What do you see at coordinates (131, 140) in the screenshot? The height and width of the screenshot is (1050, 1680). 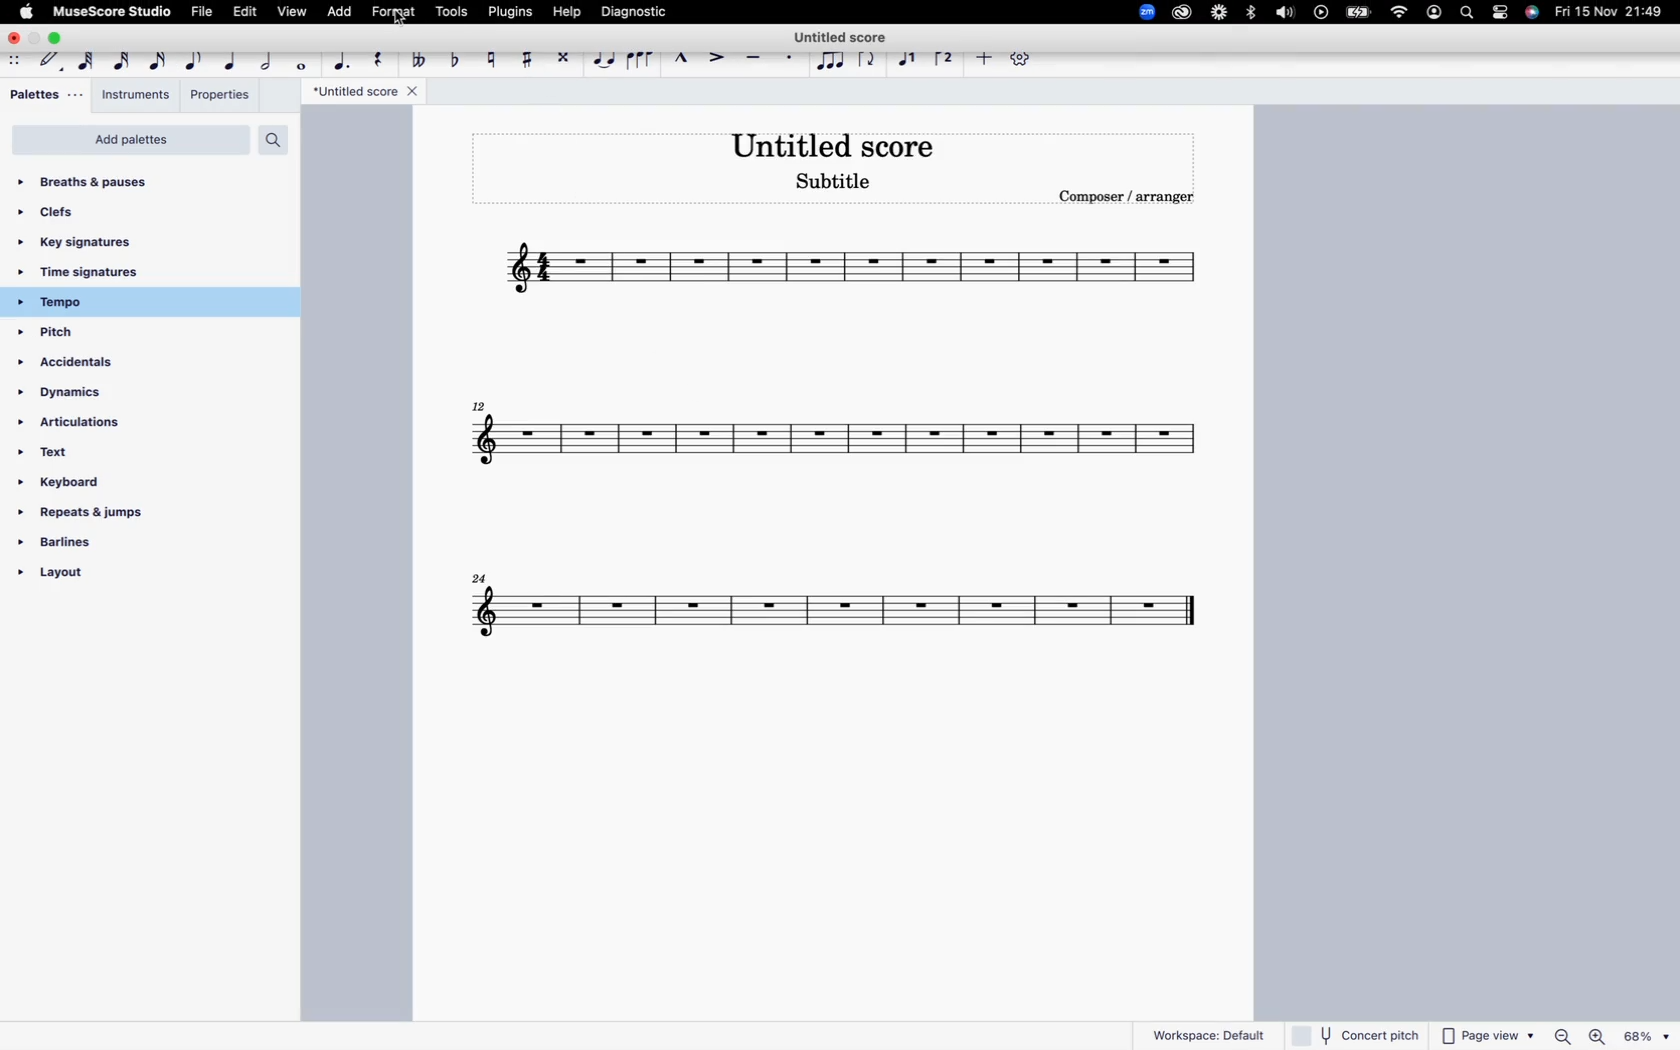 I see `add palettes` at bounding box center [131, 140].